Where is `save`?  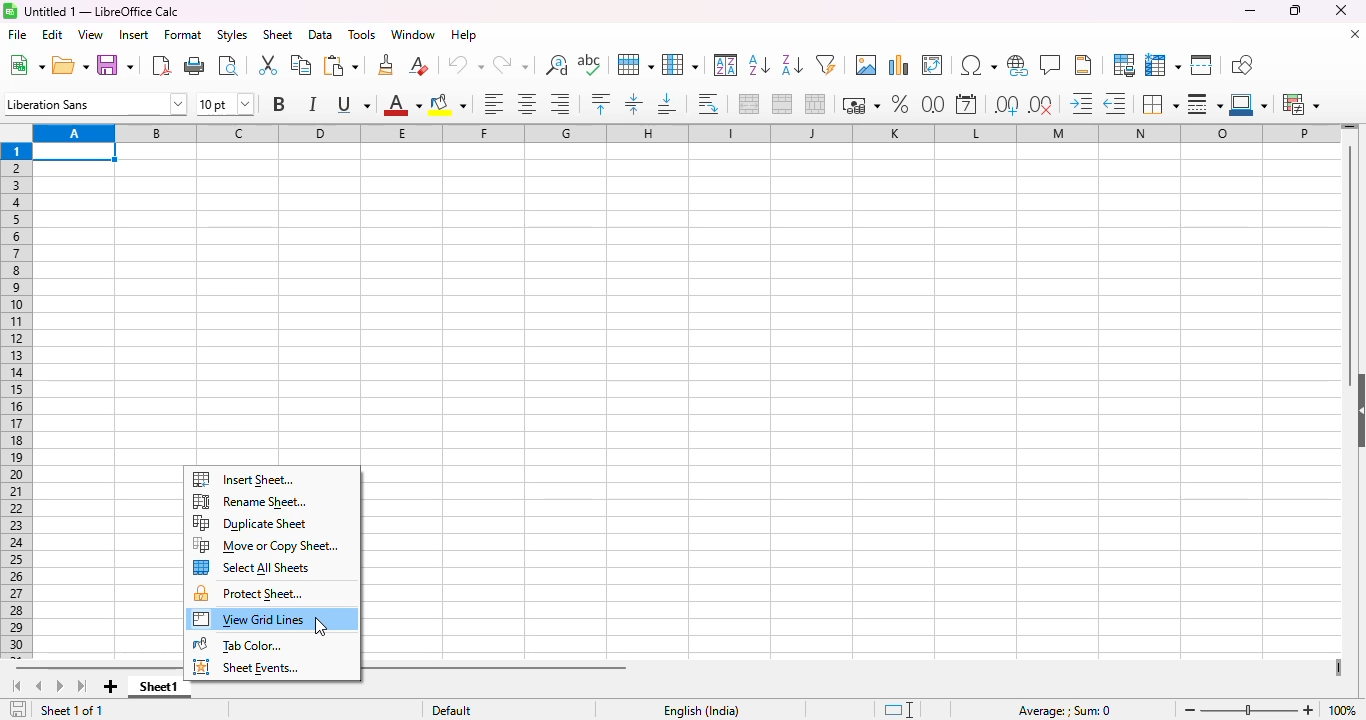 save is located at coordinates (117, 66).